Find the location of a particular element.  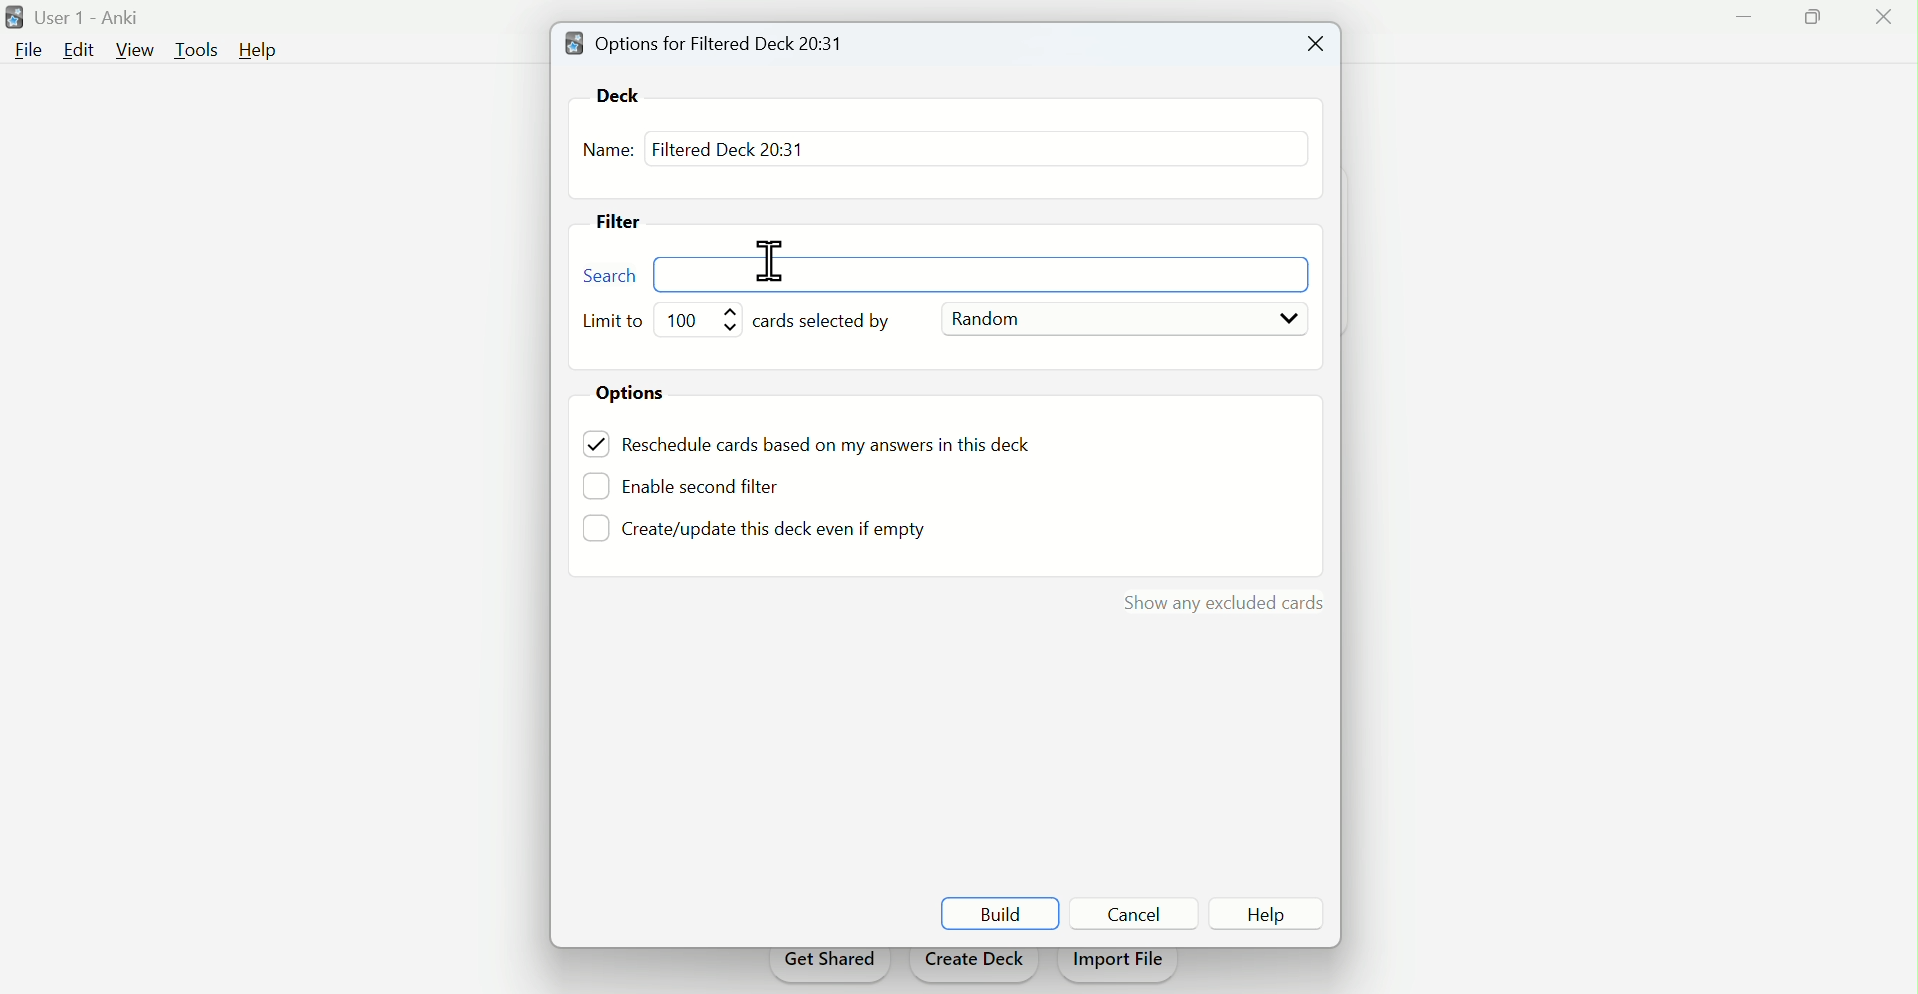

Import file is located at coordinates (1120, 966).